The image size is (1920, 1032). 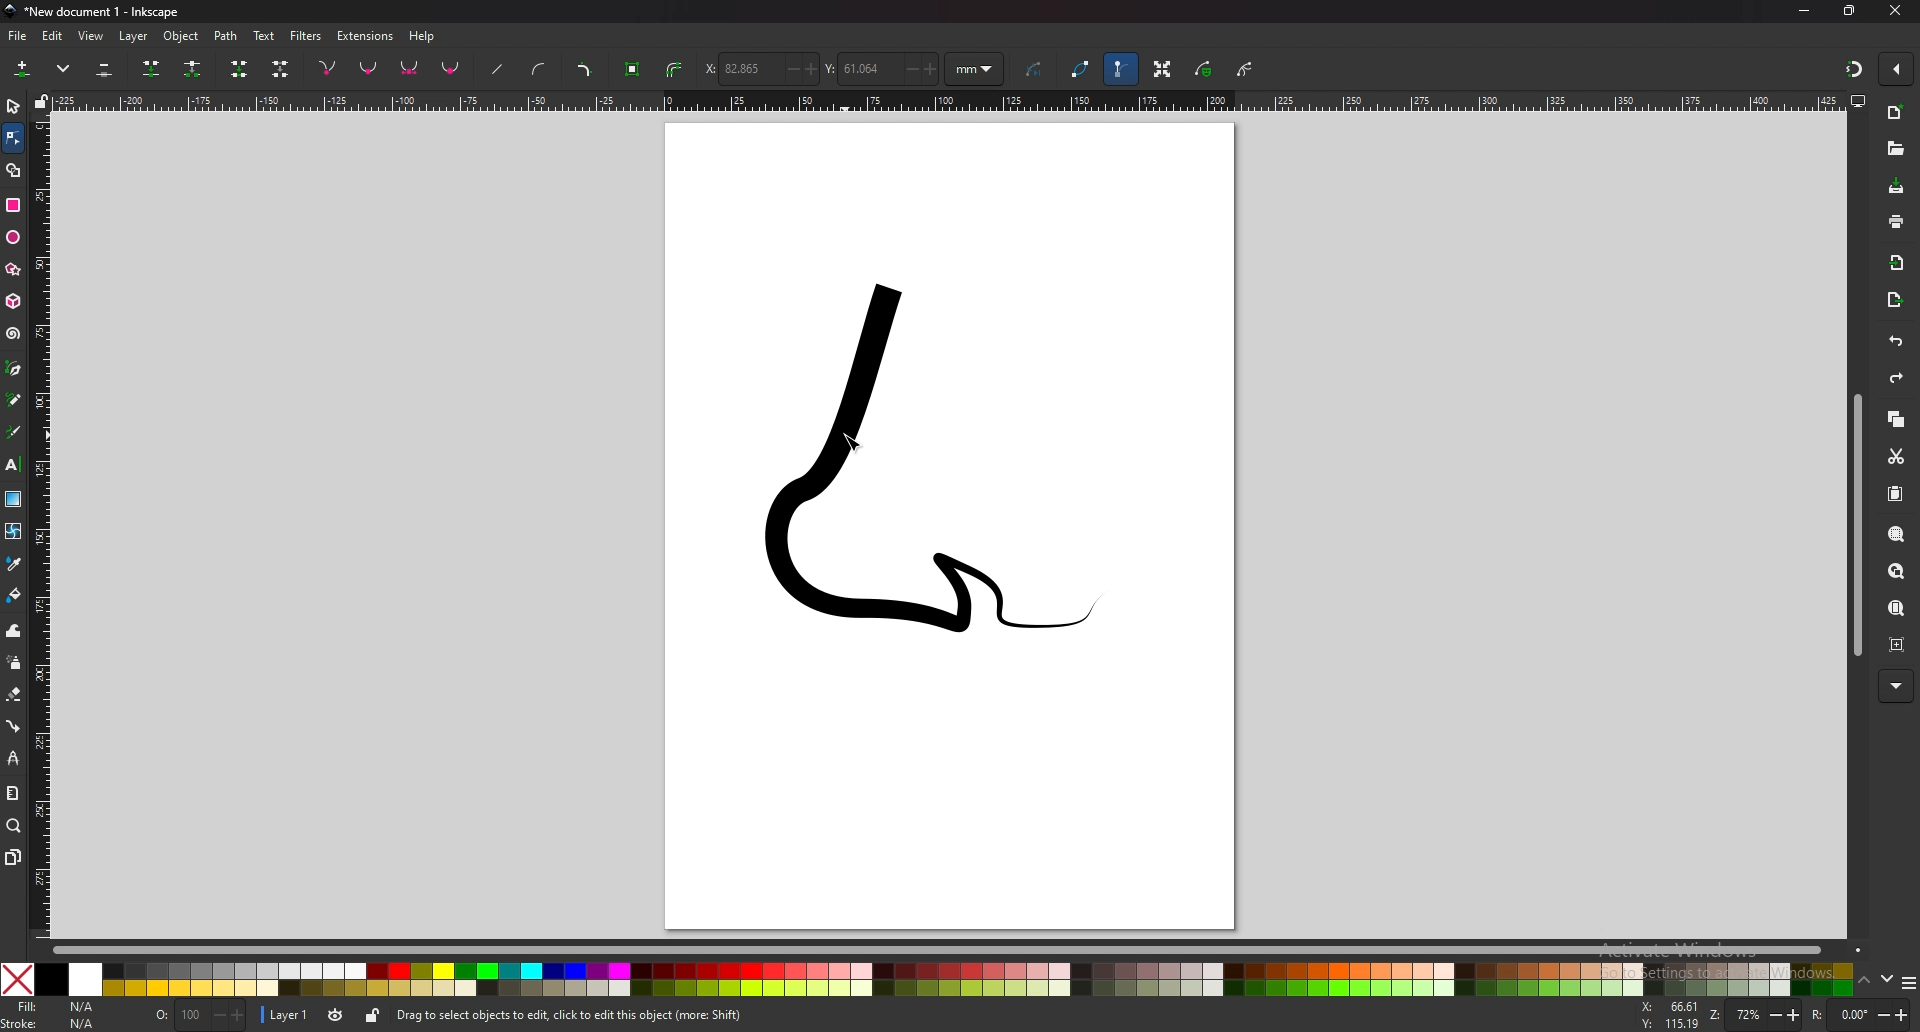 I want to click on display view, so click(x=1858, y=102).